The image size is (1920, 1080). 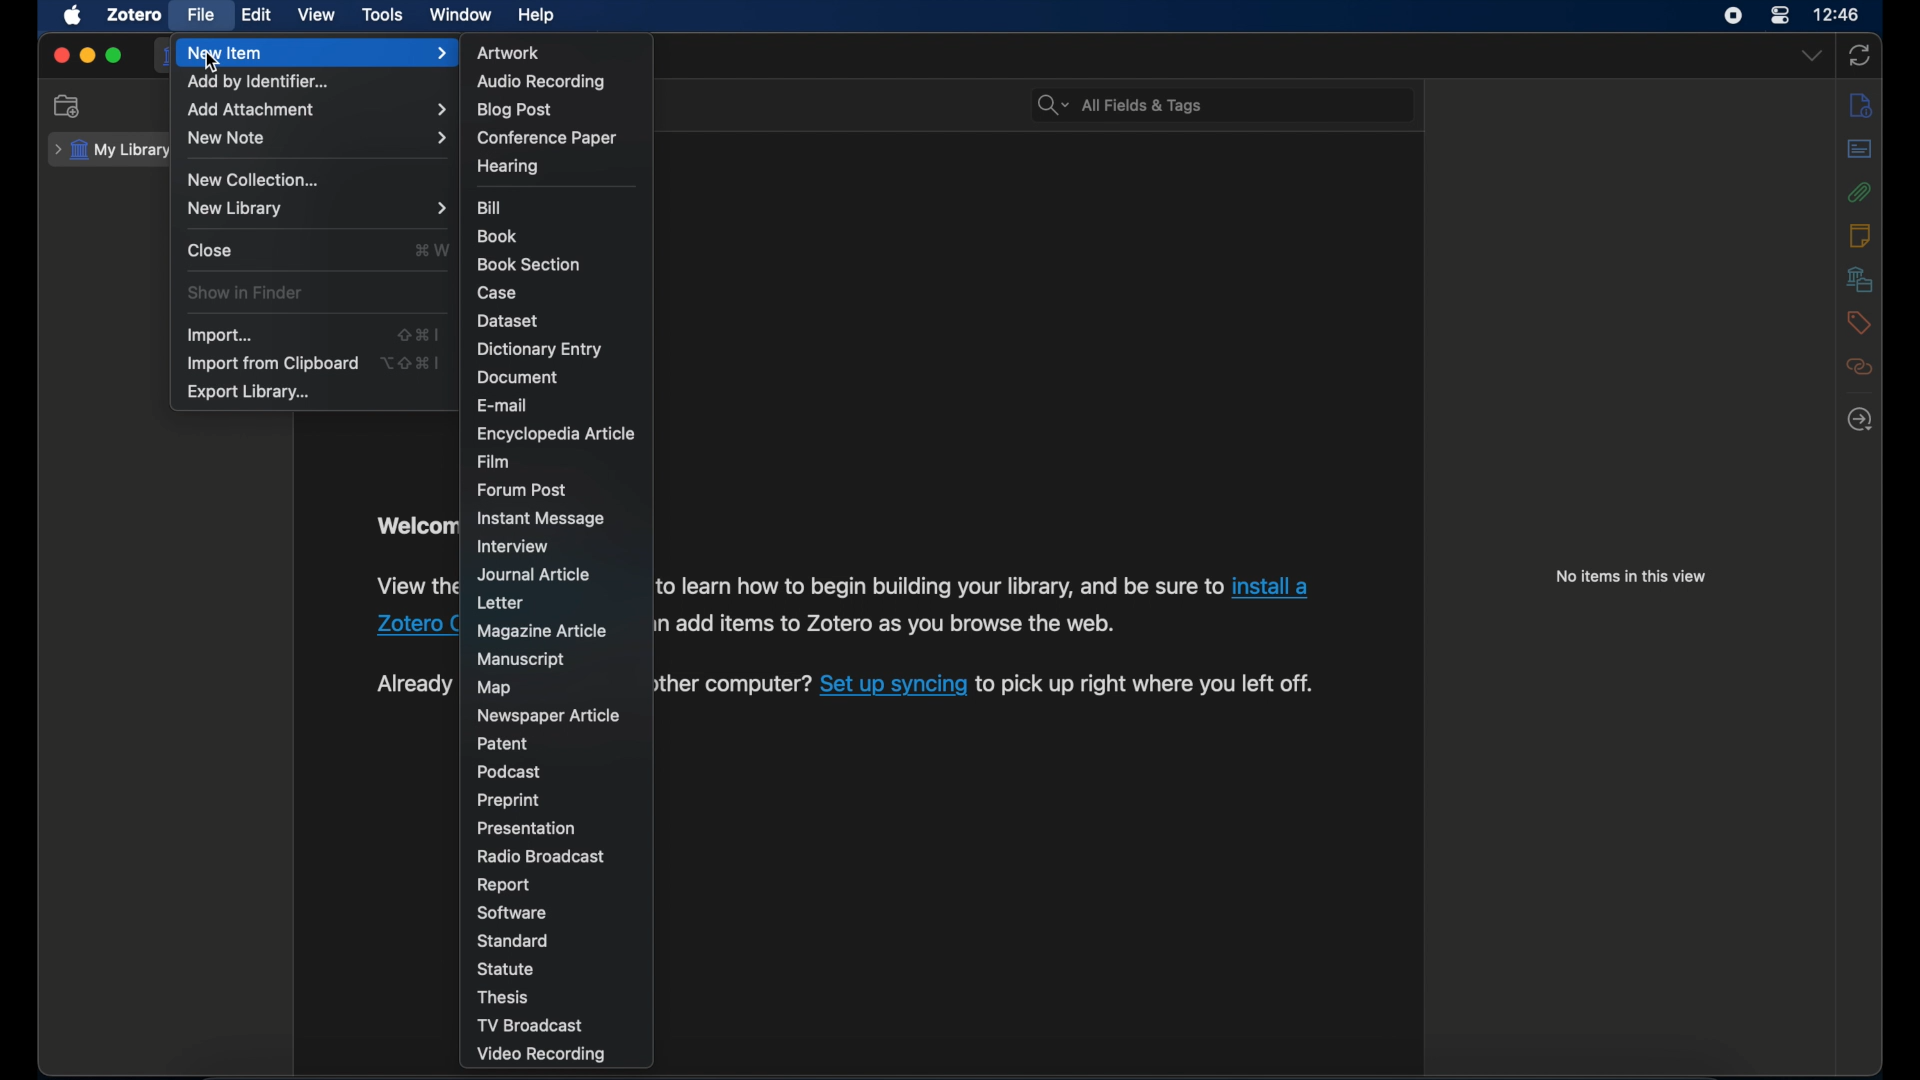 I want to click on forum post, so click(x=522, y=489).